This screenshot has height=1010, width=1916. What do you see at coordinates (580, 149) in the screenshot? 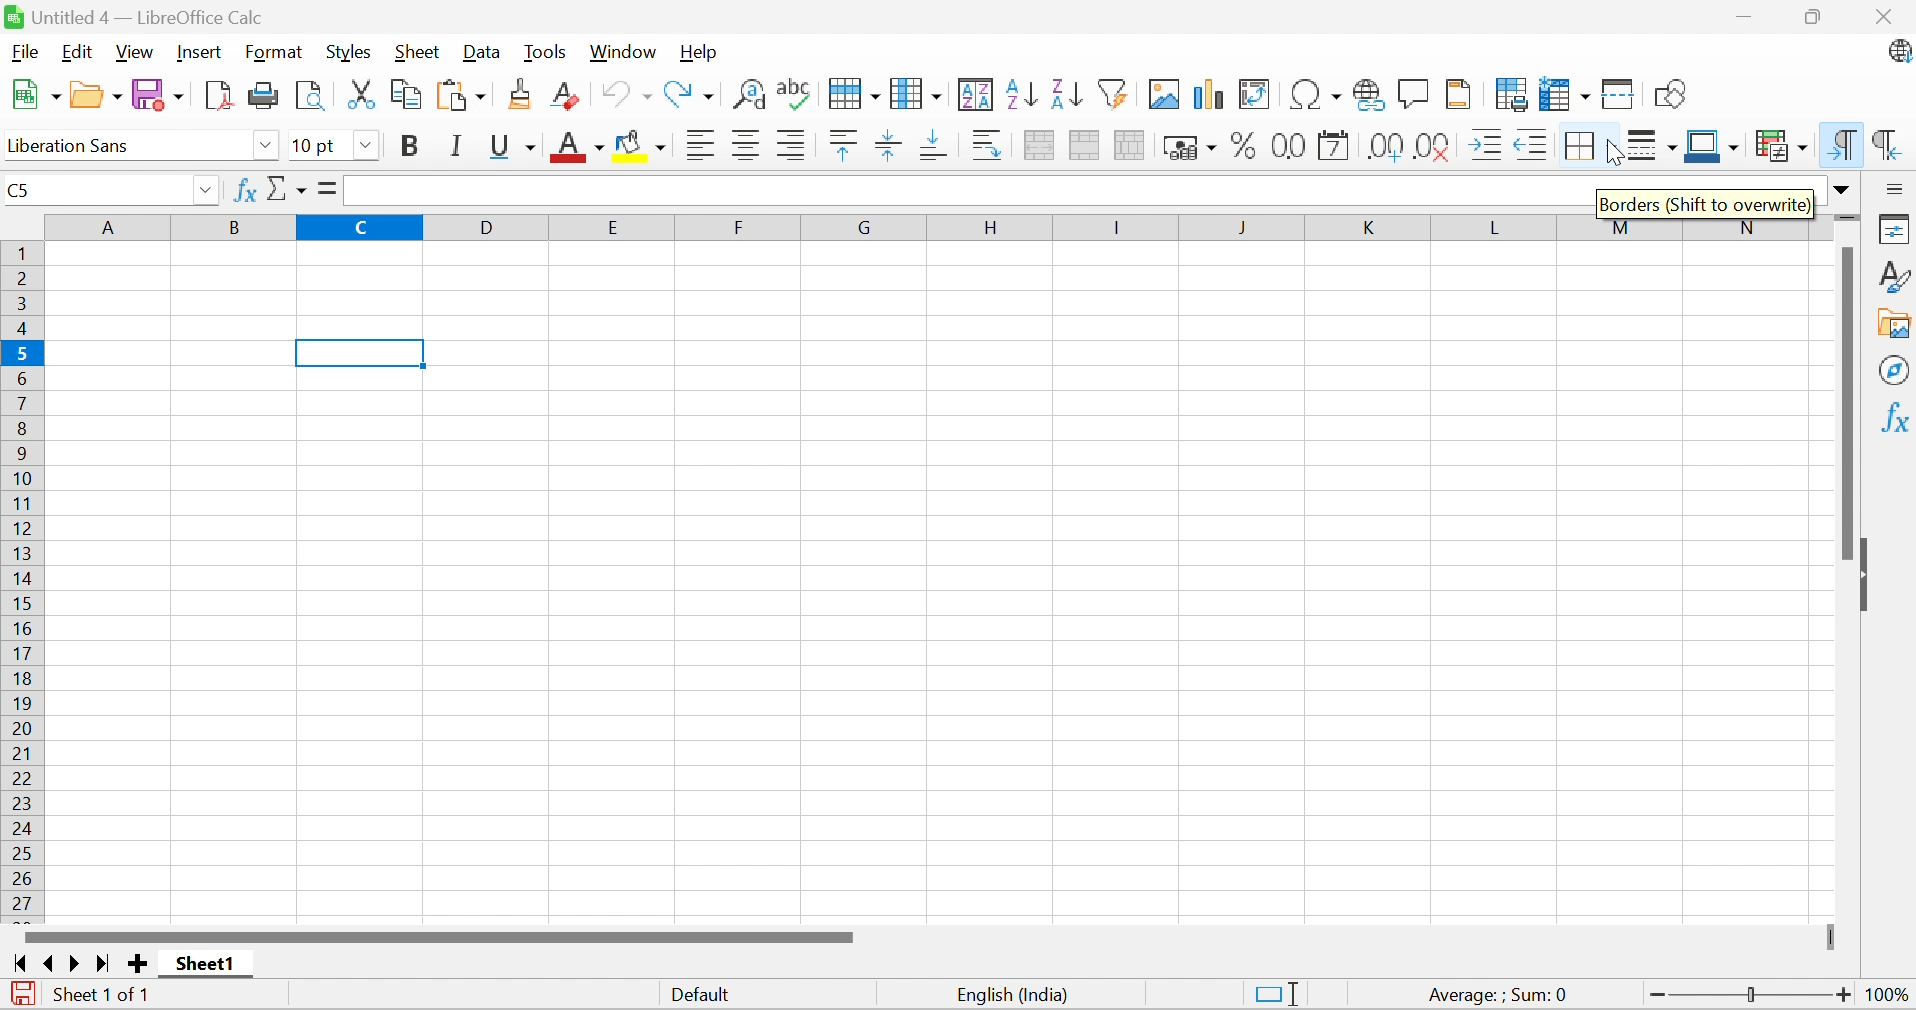
I see `Font color` at bounding box center [580, 149].